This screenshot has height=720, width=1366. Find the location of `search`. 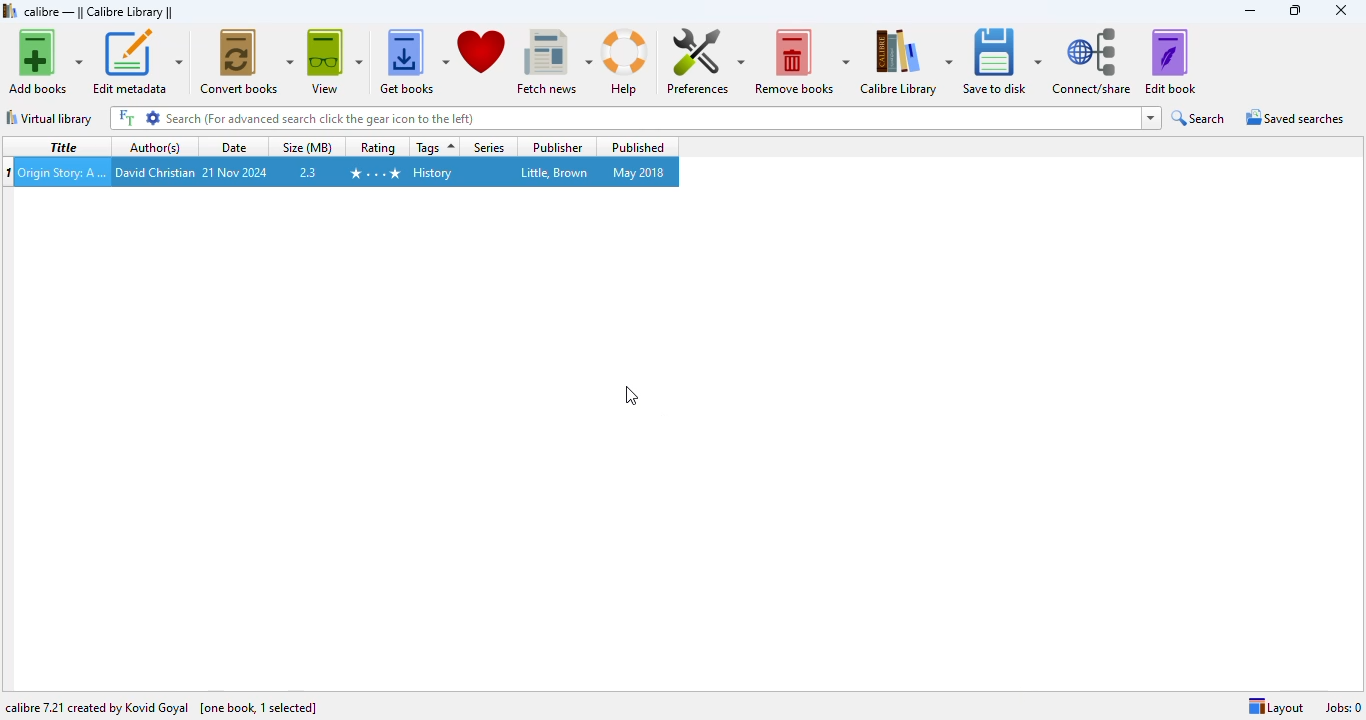

search is located at coordinates (623, 118).